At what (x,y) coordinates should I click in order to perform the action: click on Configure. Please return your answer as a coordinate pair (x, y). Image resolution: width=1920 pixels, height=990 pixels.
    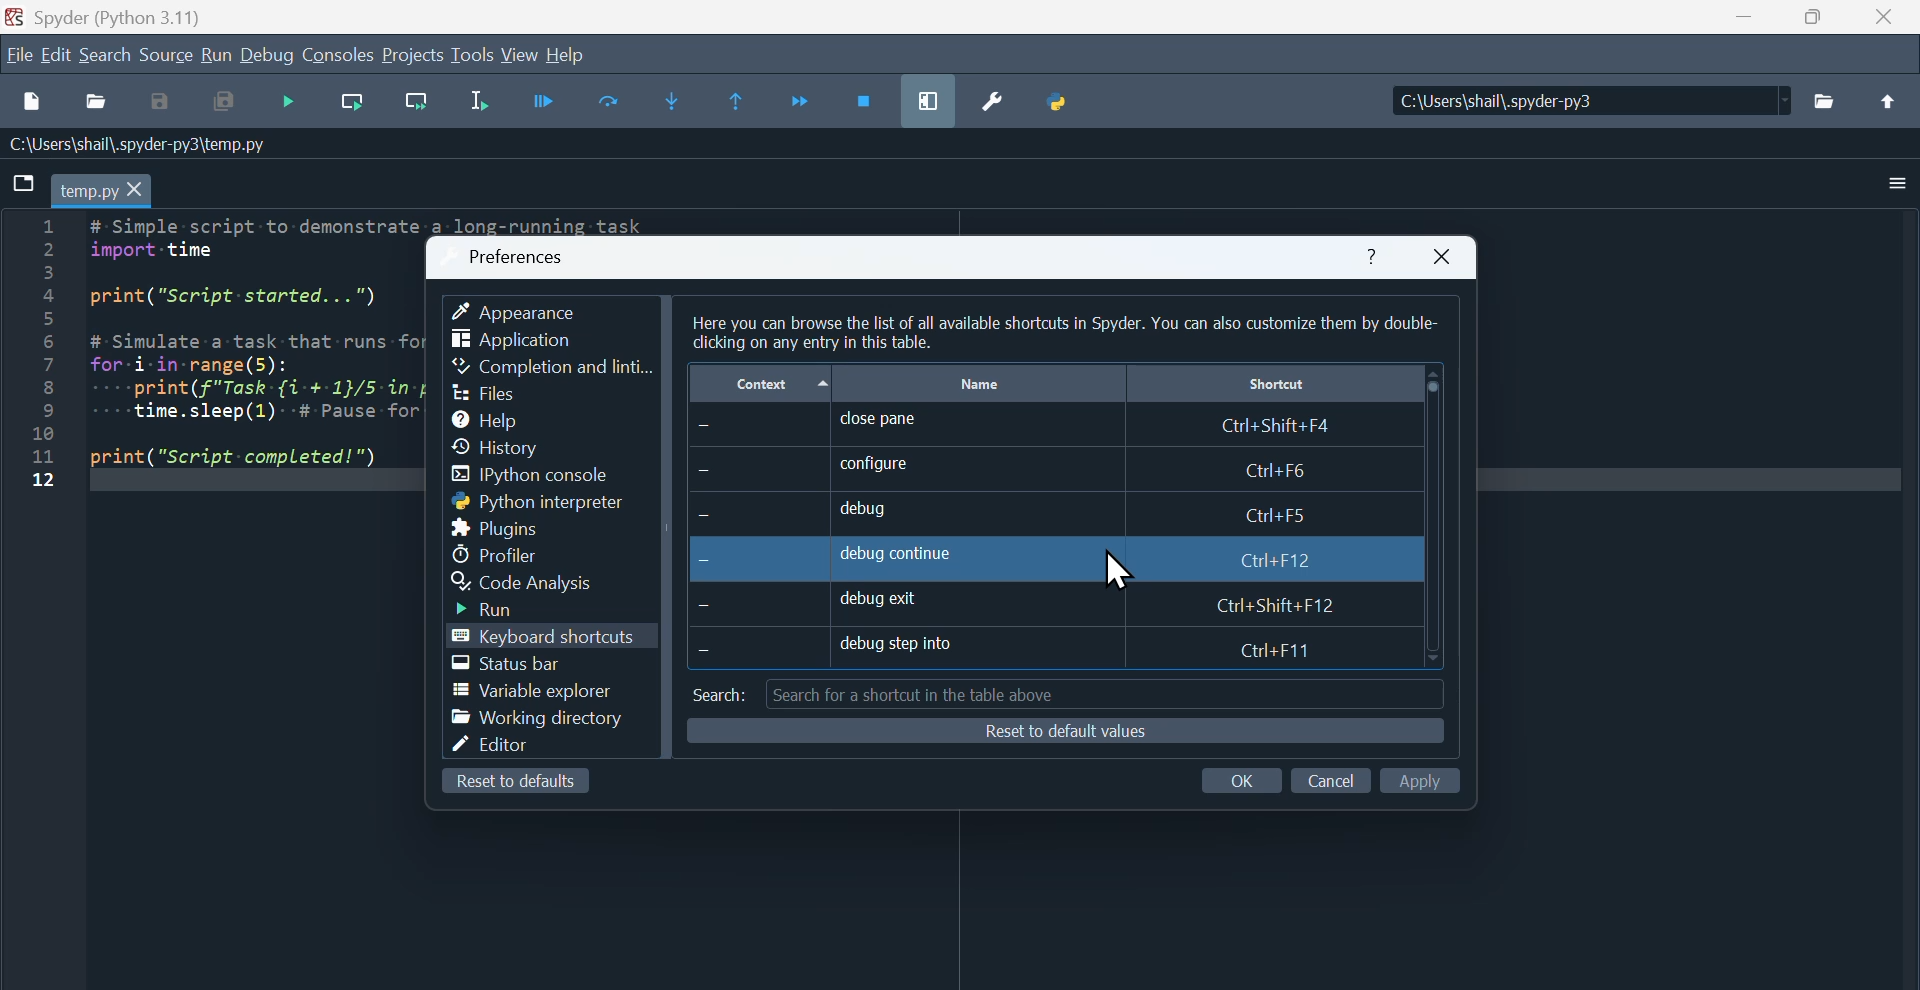
    Looking at the image, I should click on (1034, 470).